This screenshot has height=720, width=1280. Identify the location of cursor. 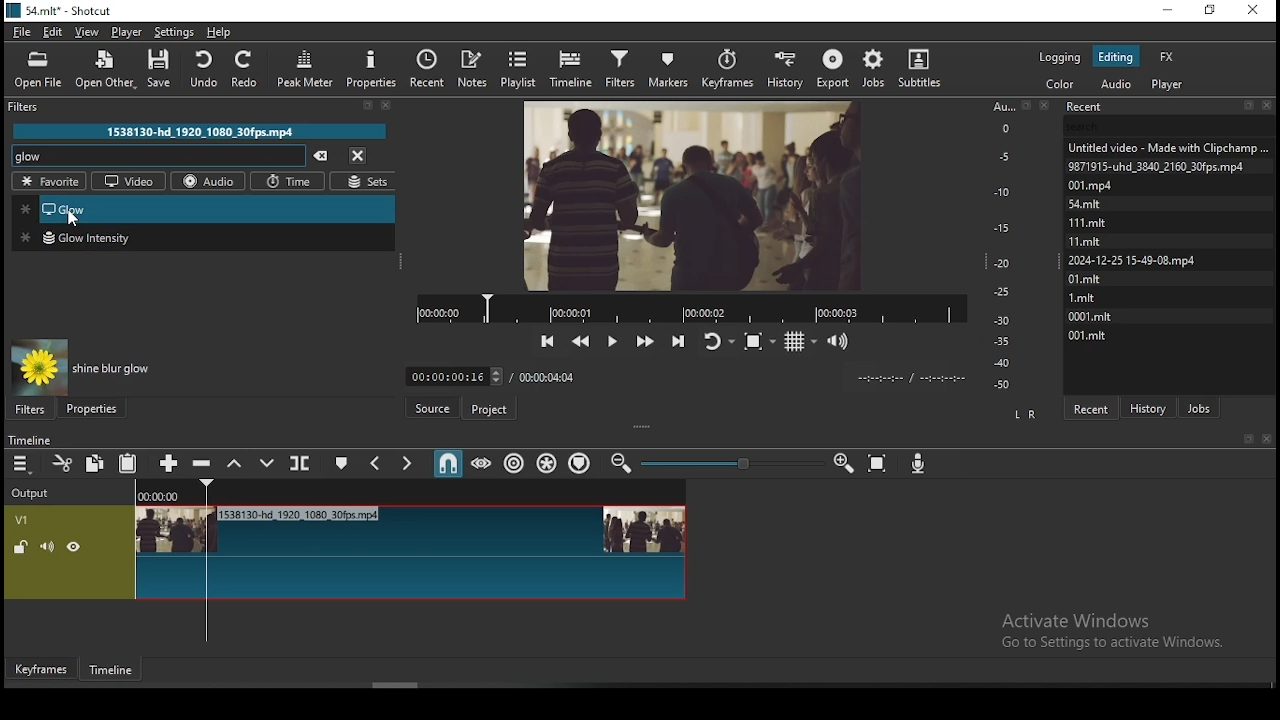
(81, 220).